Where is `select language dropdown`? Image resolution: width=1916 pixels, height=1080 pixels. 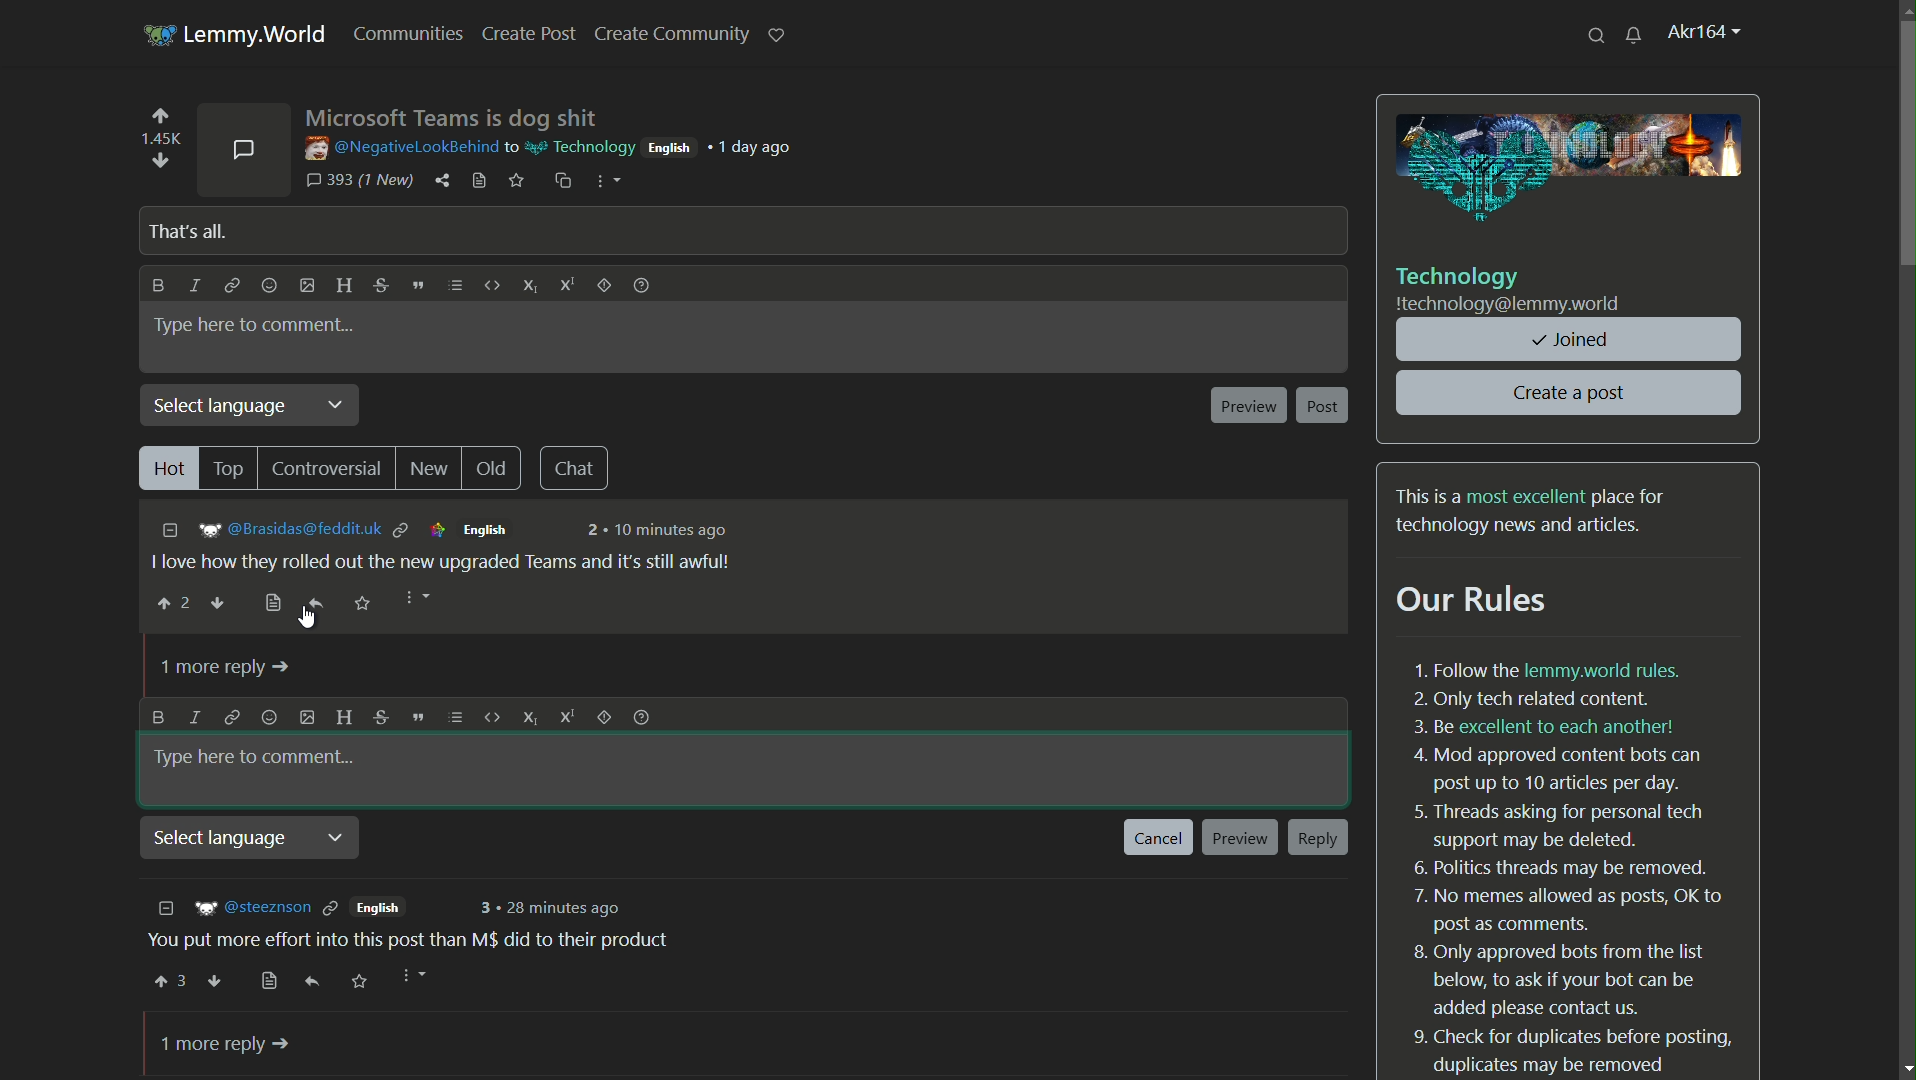
select language dropdown is located at coordinates (253, 406).